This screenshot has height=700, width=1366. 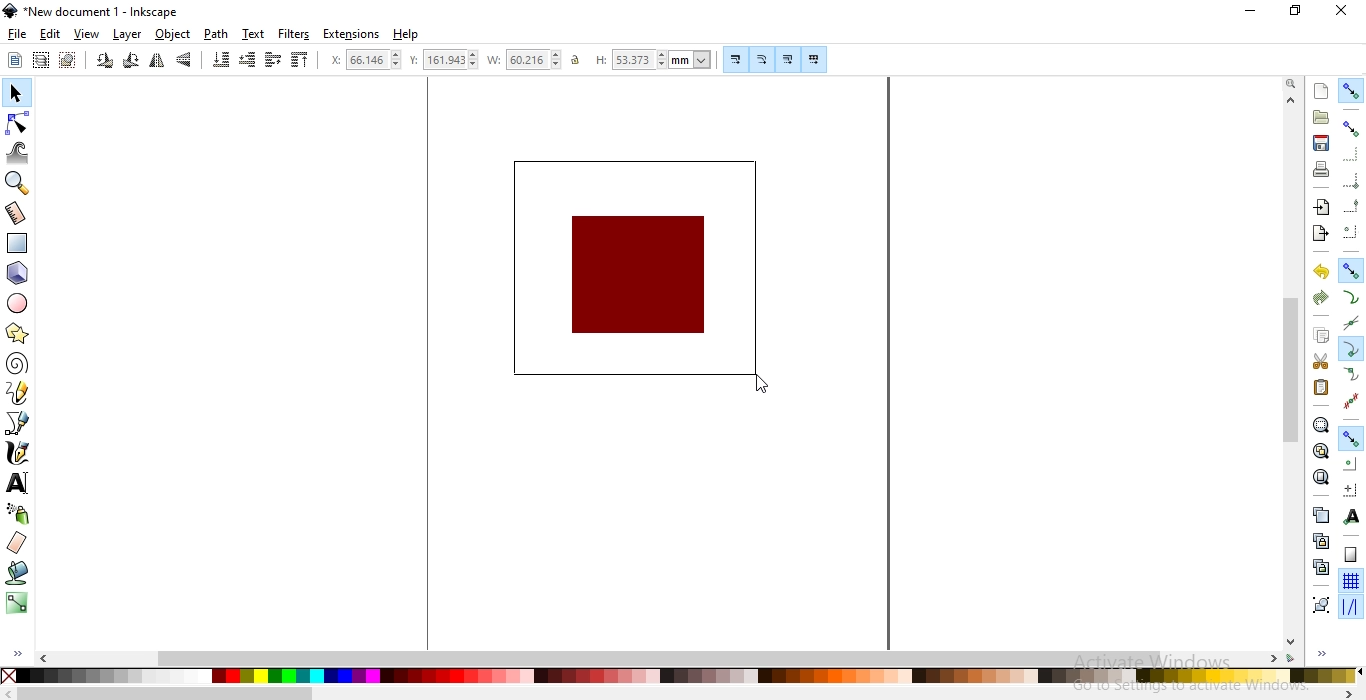 I want to click on move gradients alongwith objects, so click(x=787, y=61).